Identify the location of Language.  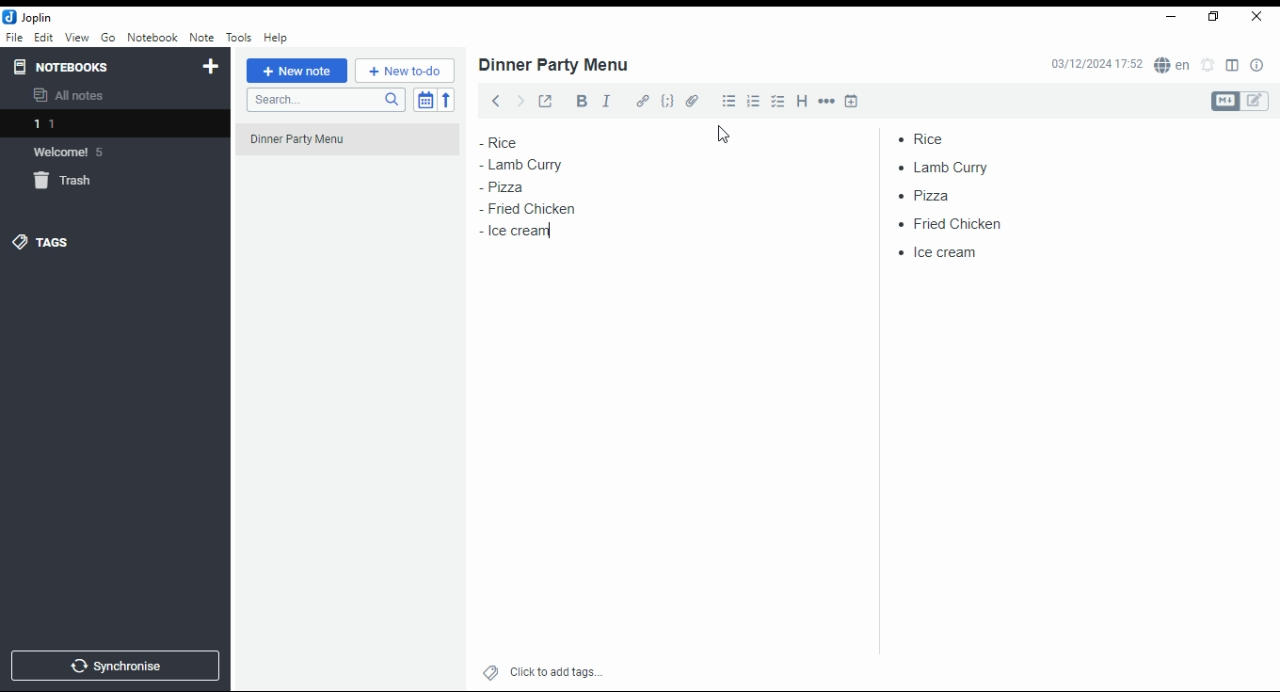
(1171, 65).